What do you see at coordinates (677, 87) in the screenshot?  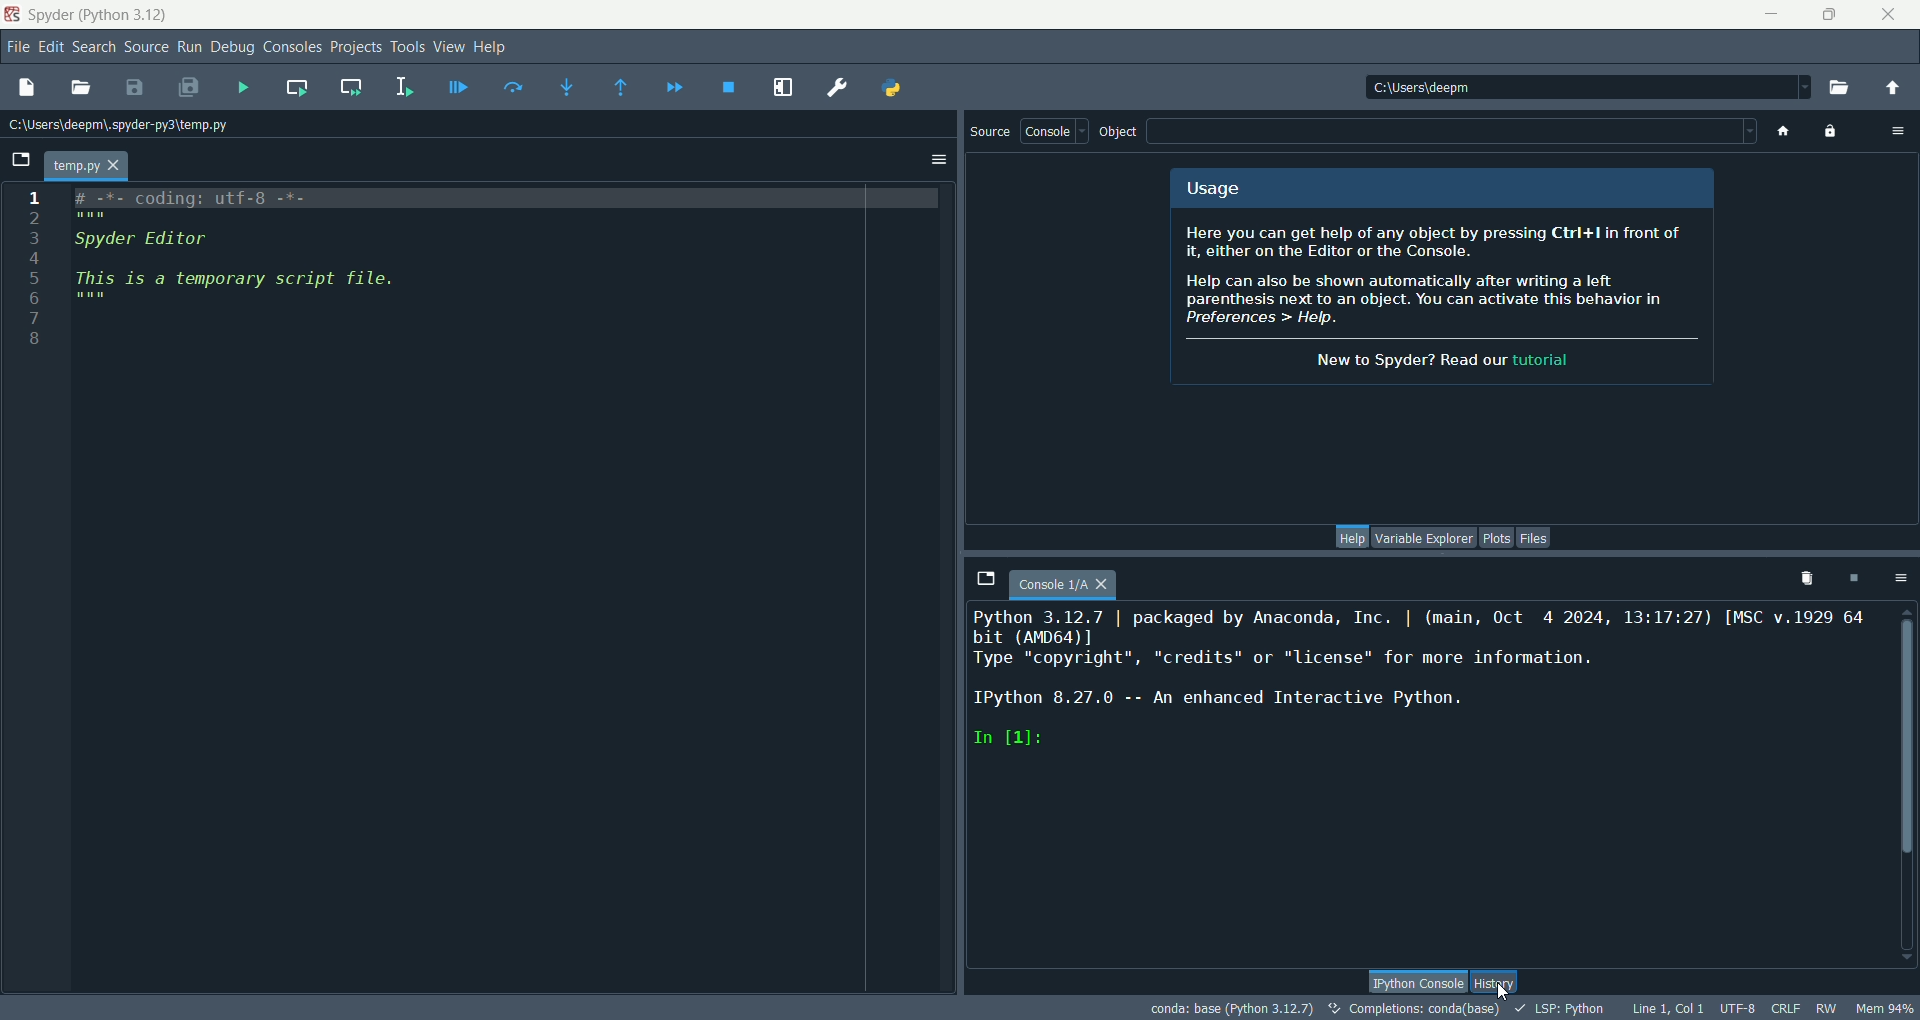 I see `continue execution until next breakpoint` at bounding box center [677, 87].